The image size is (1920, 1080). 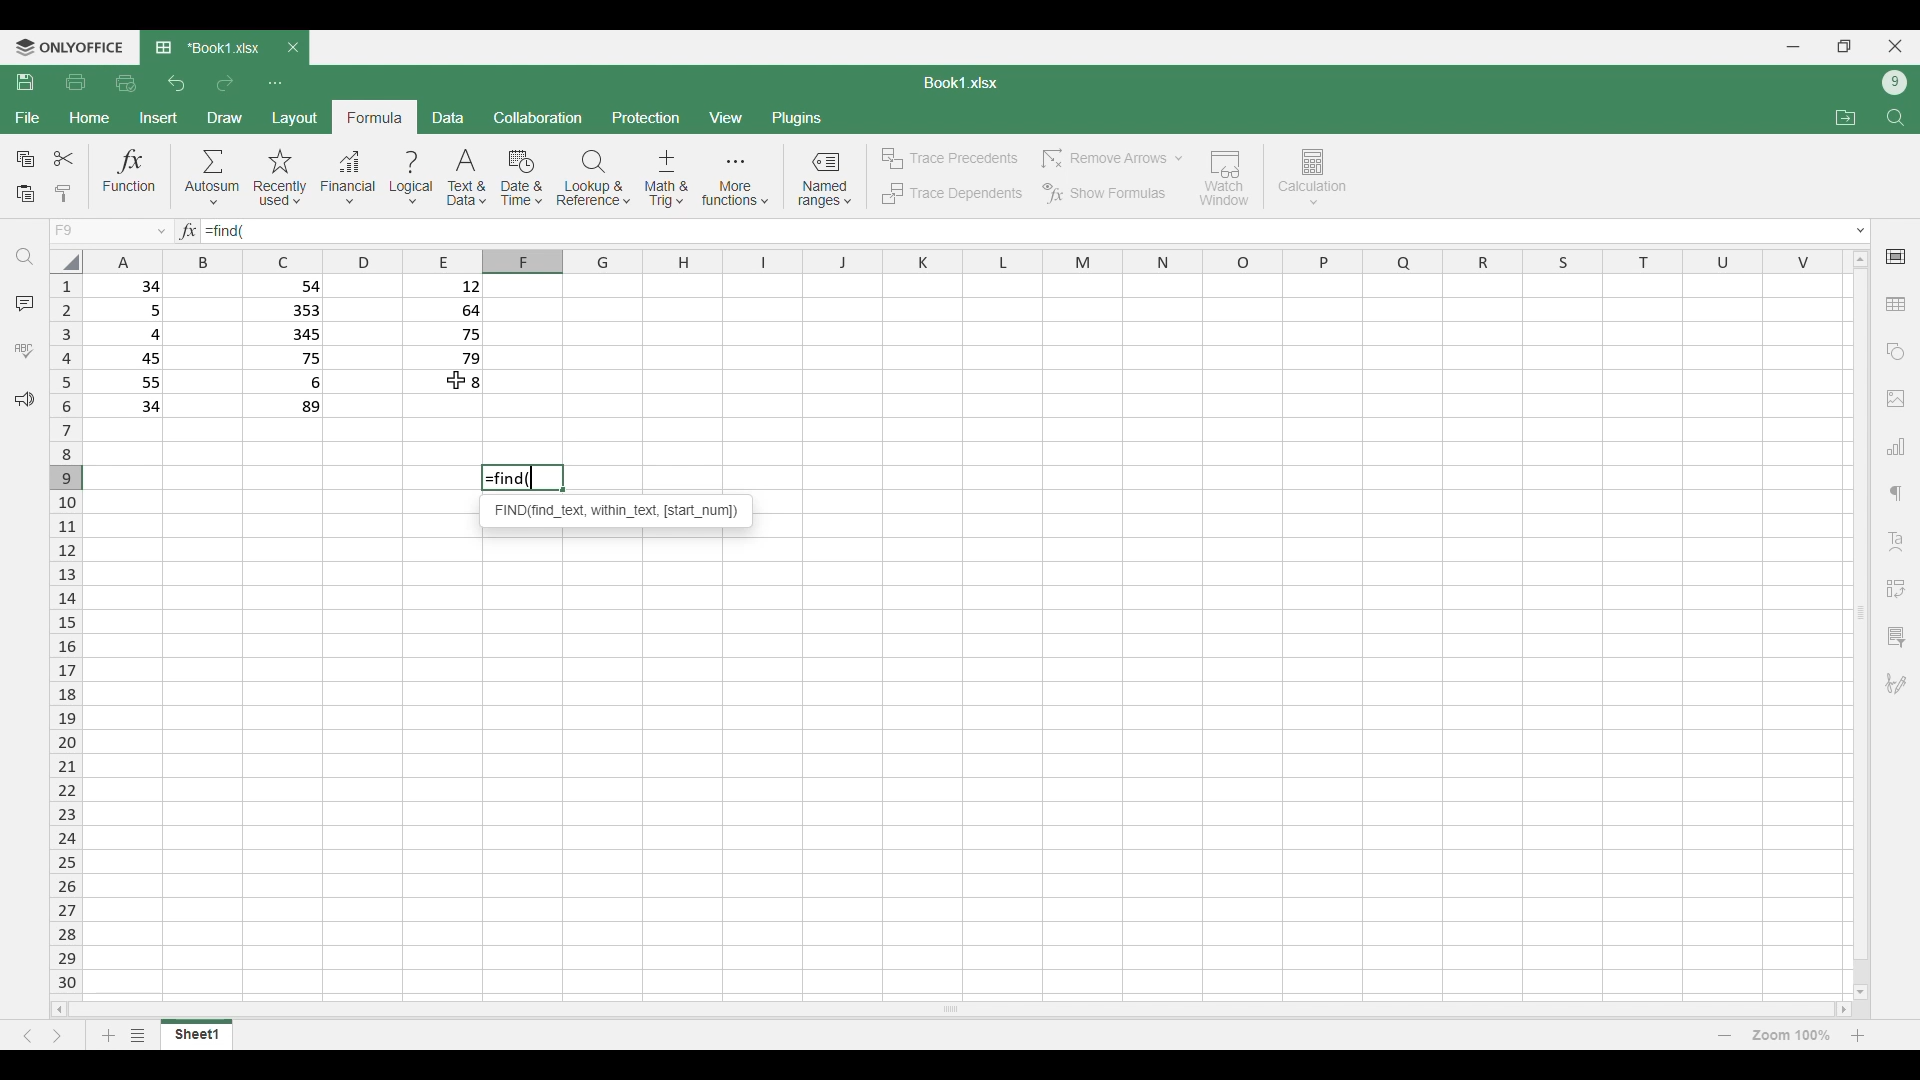 I want to click on Paste, so click(x=25, y=195).